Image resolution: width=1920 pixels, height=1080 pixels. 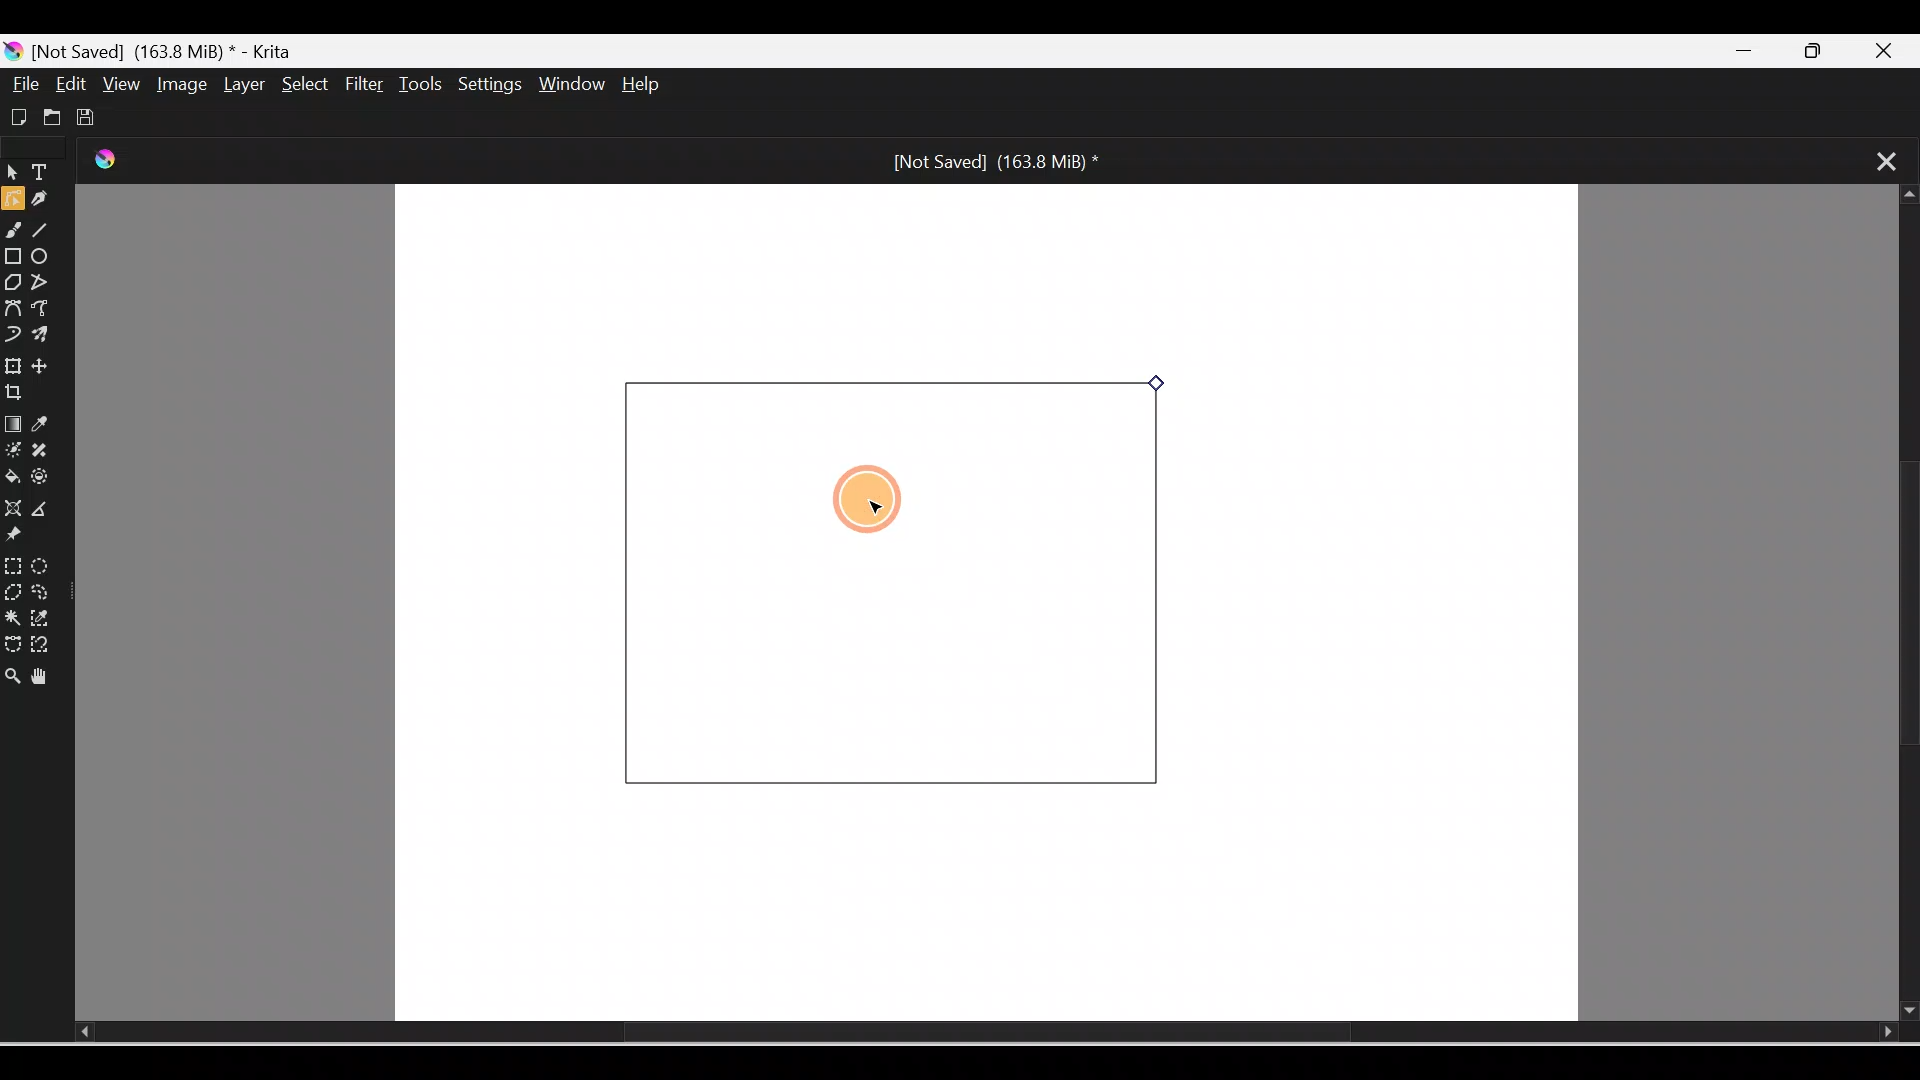 I want to click on Create new document, so click(x=16, y=115).